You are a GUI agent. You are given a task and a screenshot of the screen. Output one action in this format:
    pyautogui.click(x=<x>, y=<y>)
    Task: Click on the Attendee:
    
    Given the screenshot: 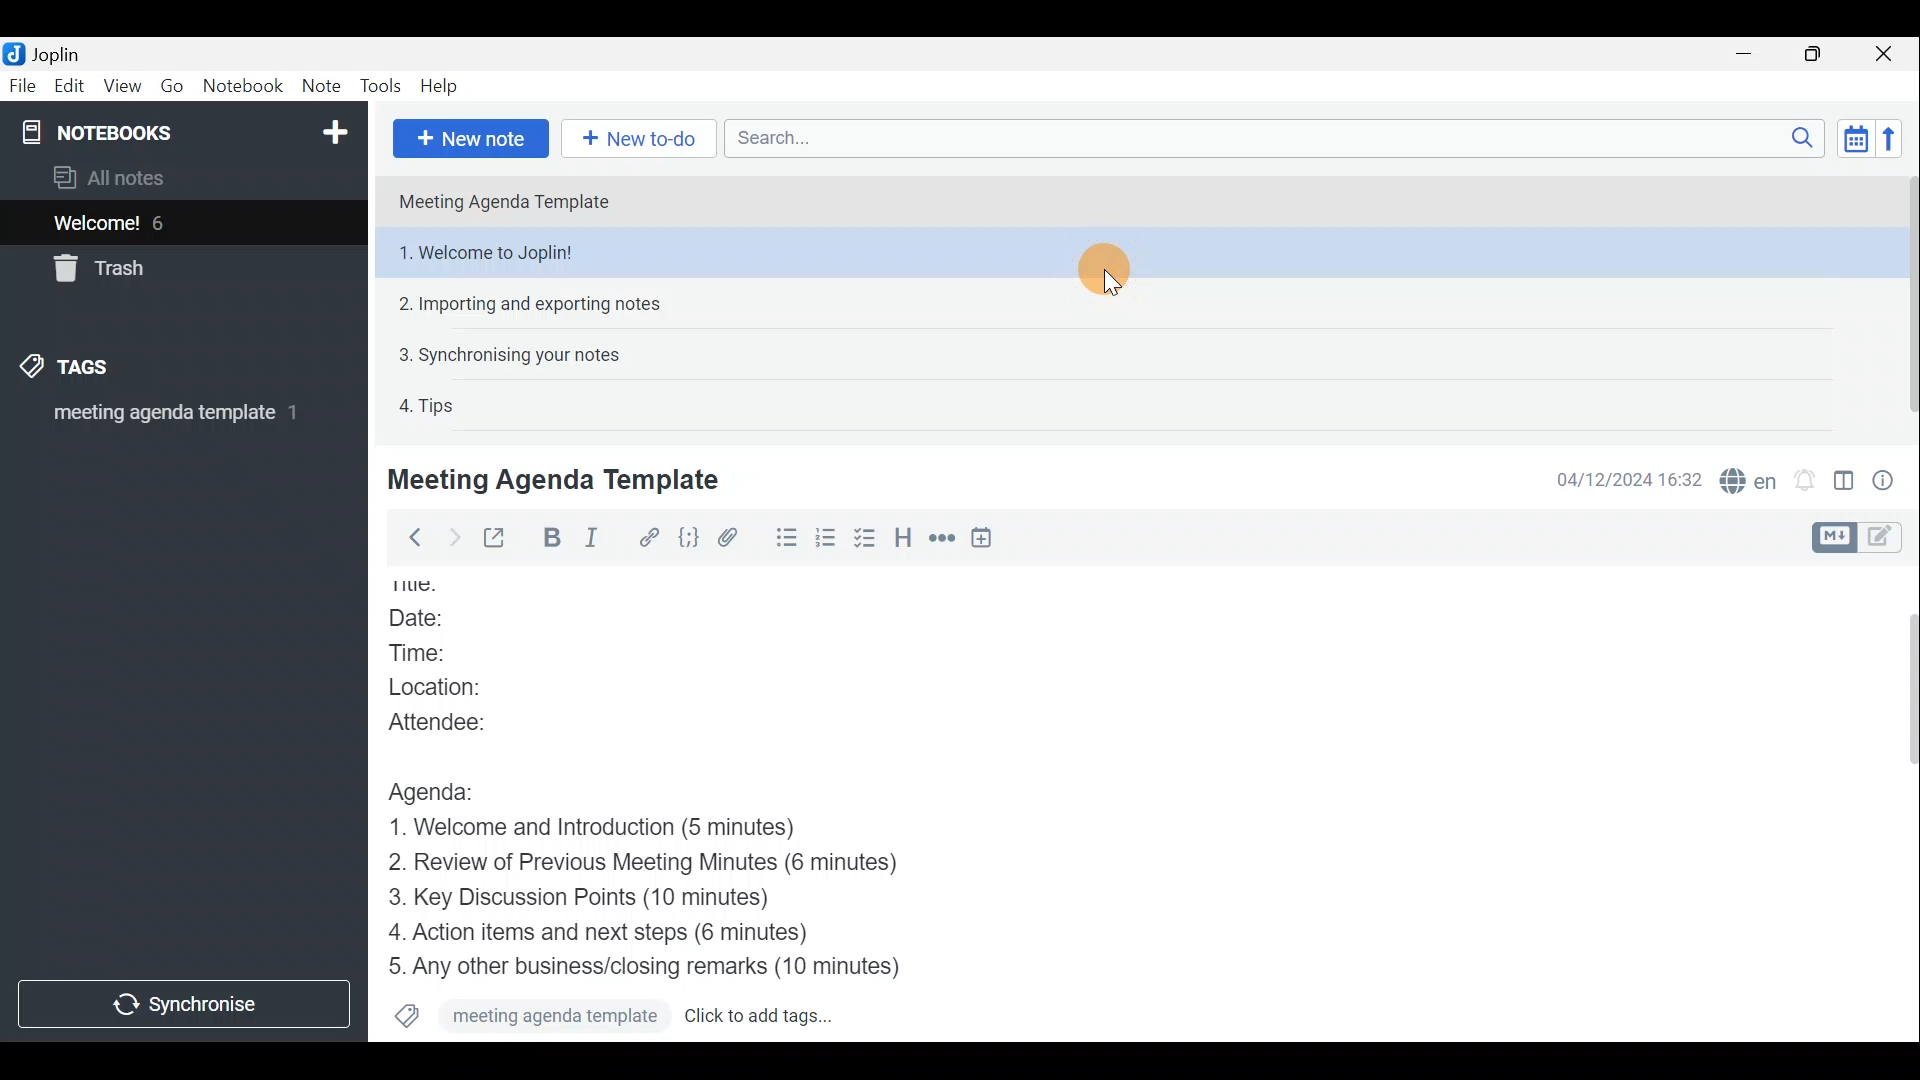 What is the action you would take?
    pyautogui.click(x=461, y=720)
    